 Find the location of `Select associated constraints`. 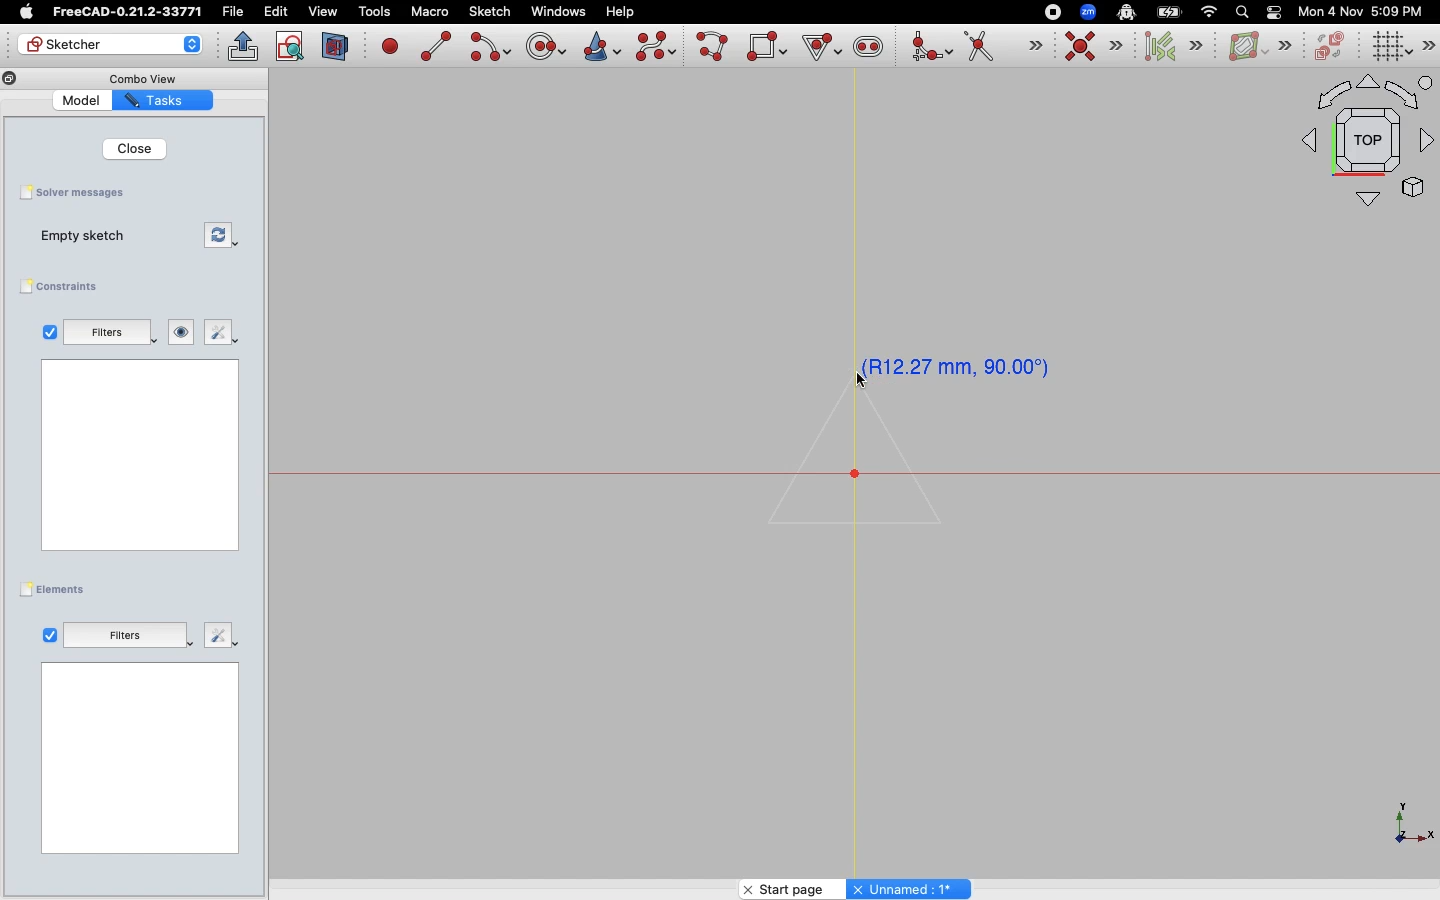

Select associated constraints is located at coordinates (1170, 46).